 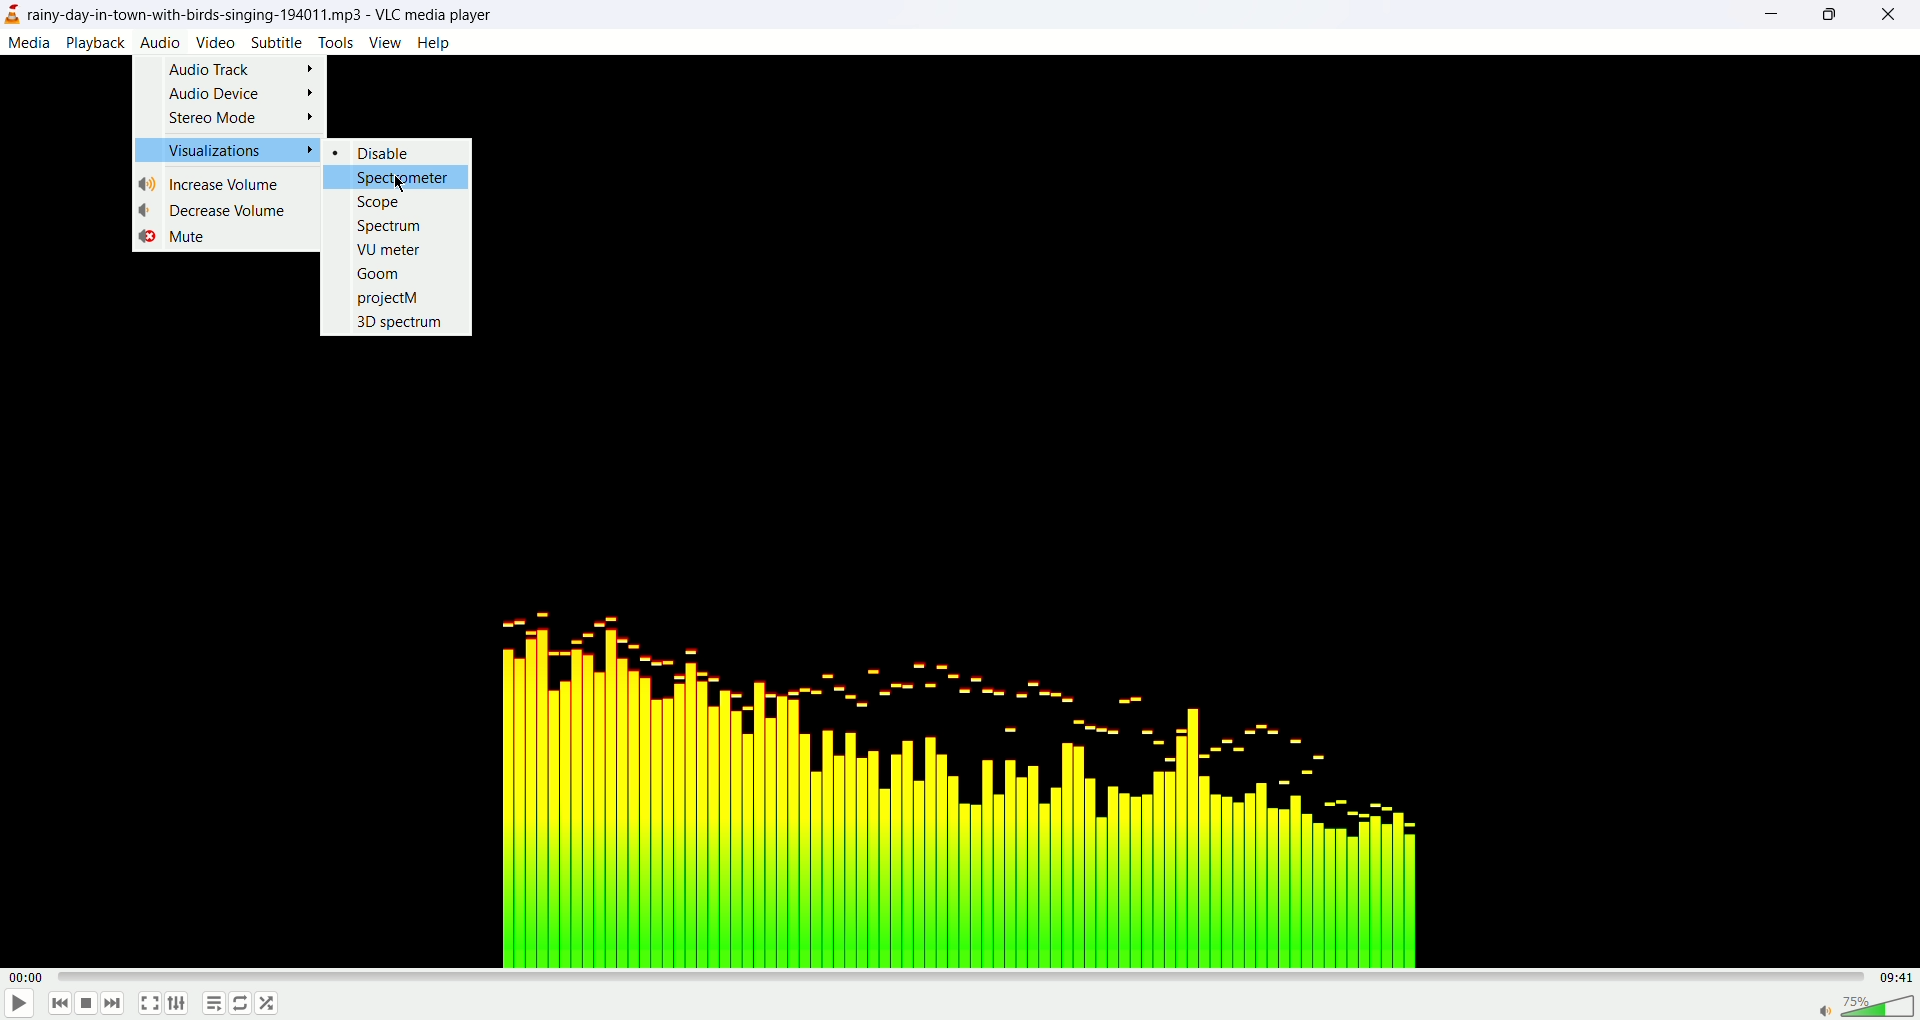 I want to click on previous, so click(x=58, y=1003).